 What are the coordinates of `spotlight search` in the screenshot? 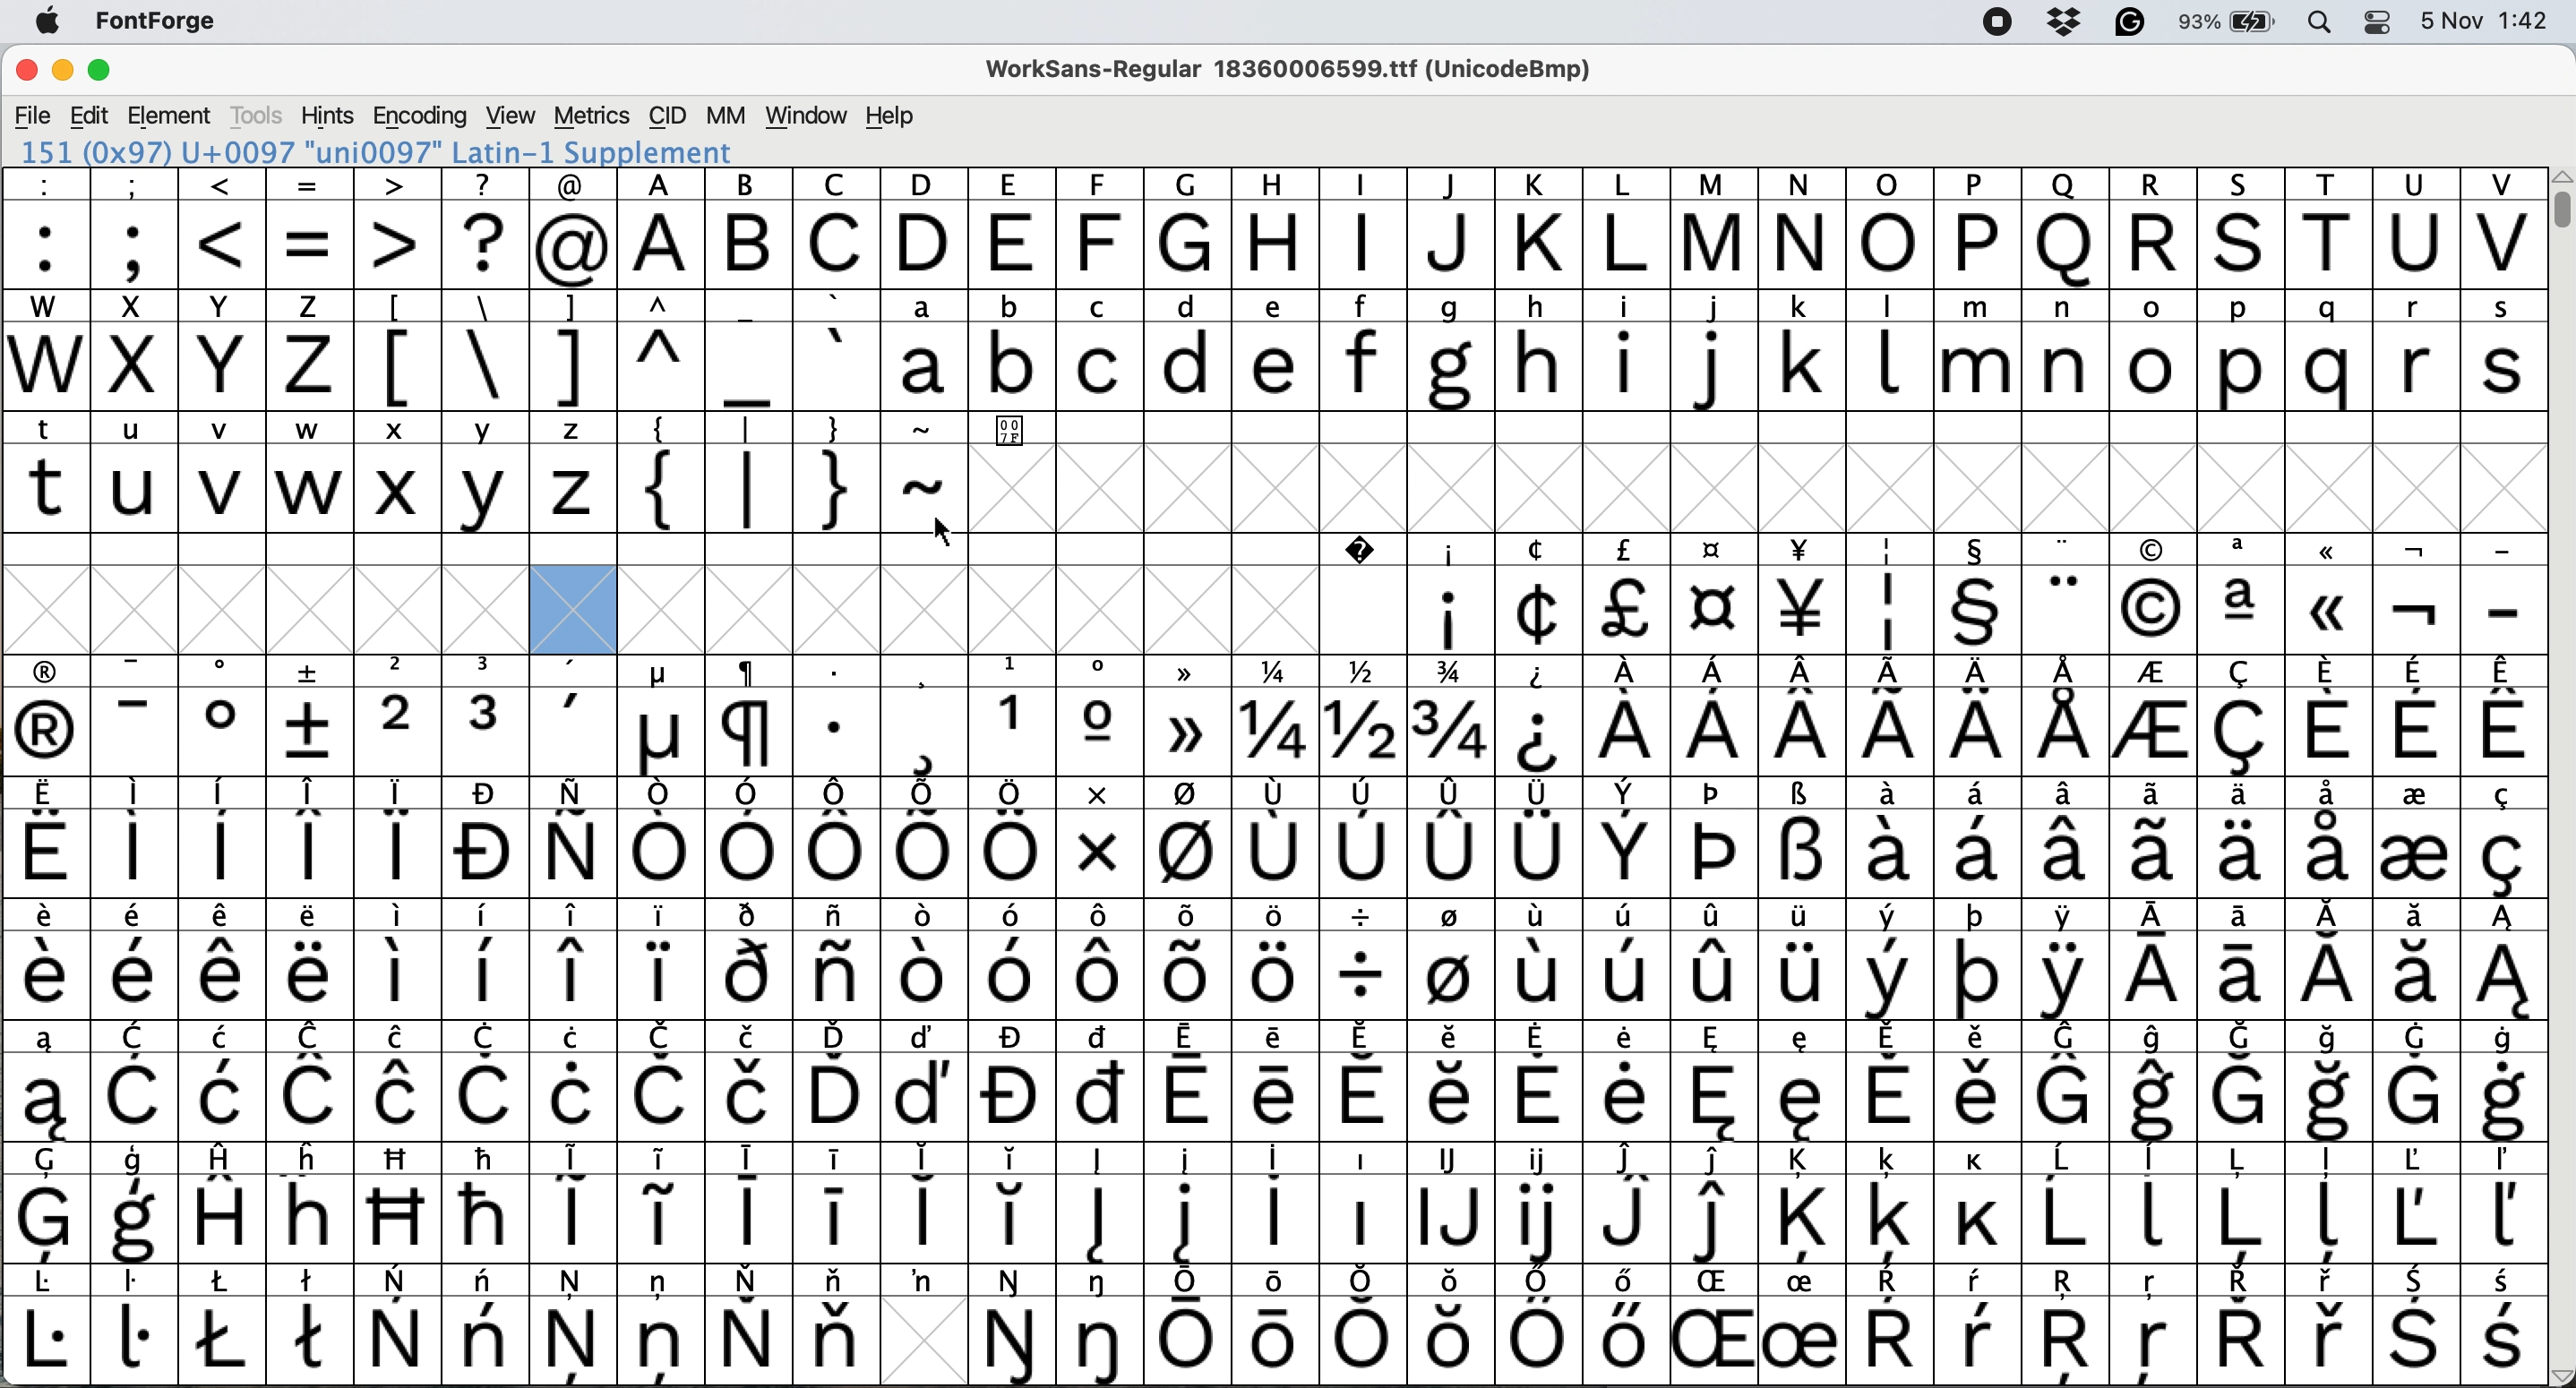 It's located at (2327, 21).